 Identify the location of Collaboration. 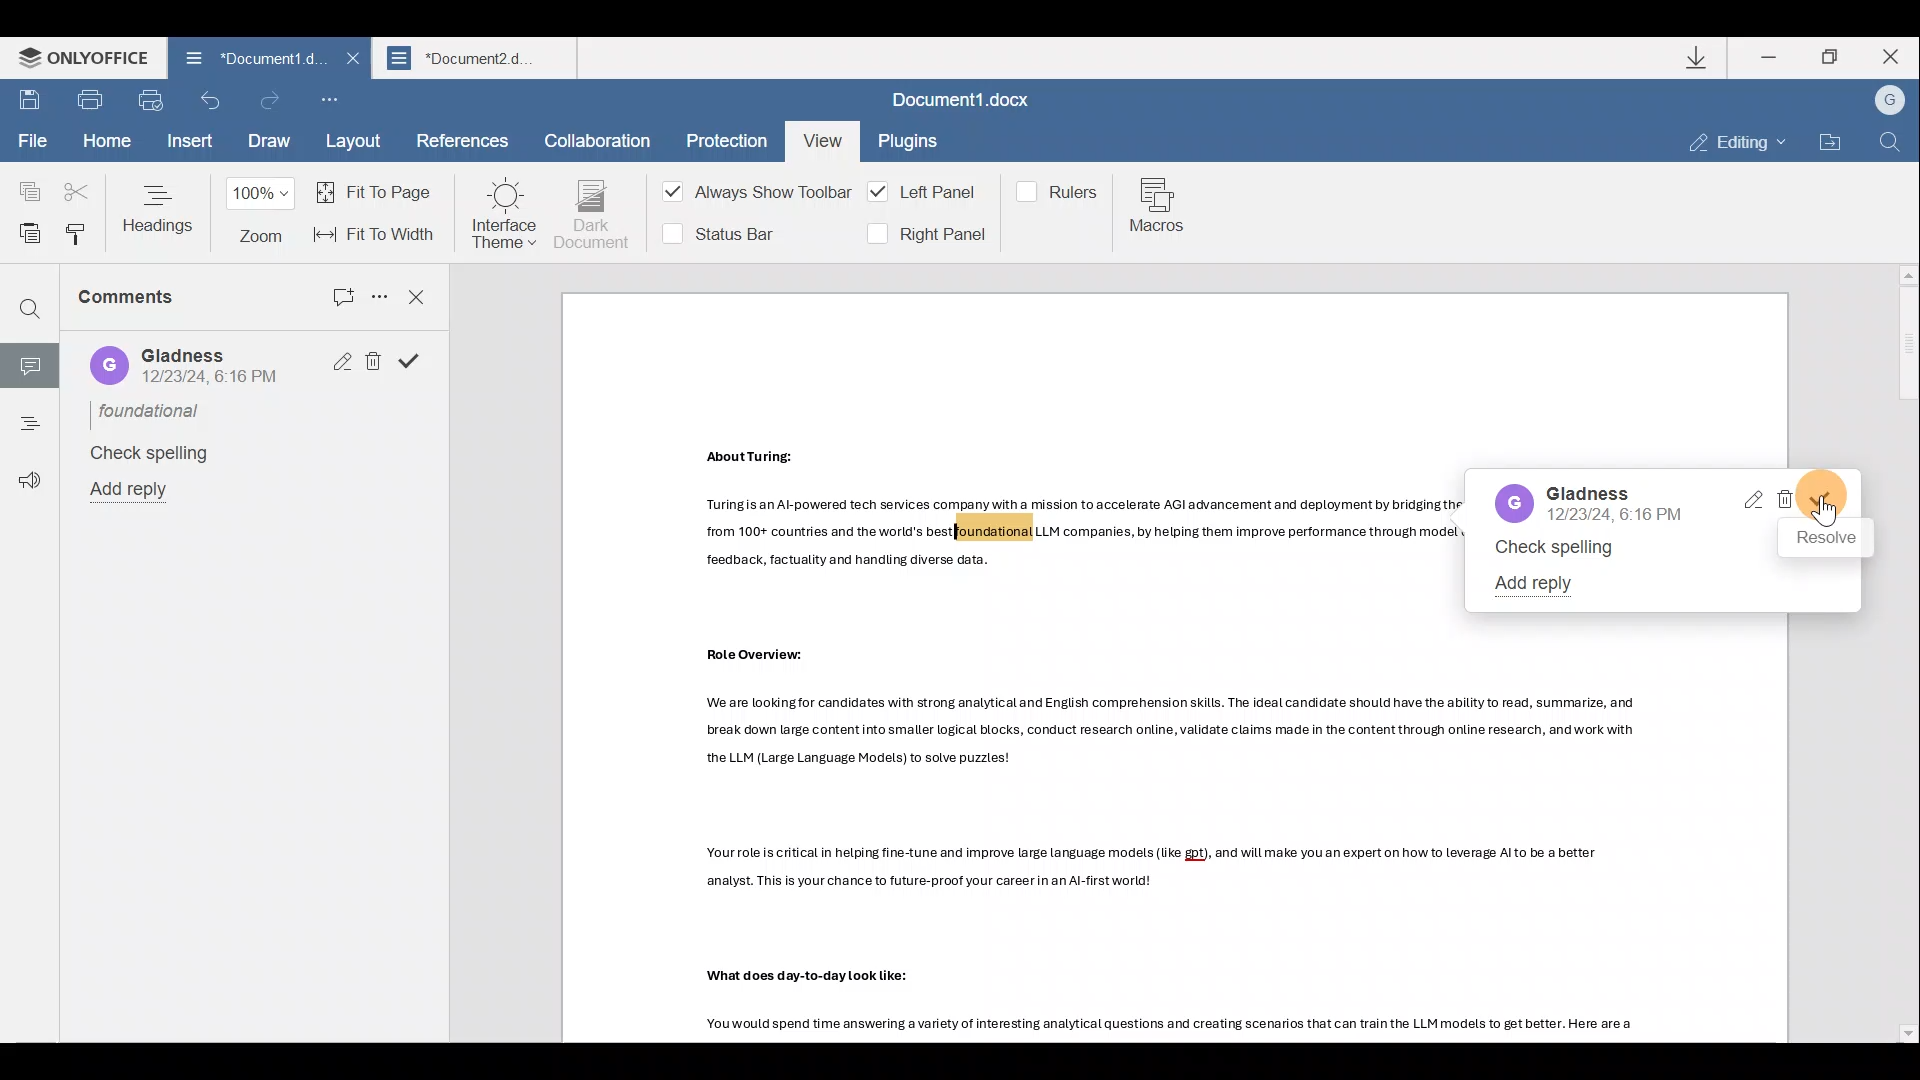
(598, 138).